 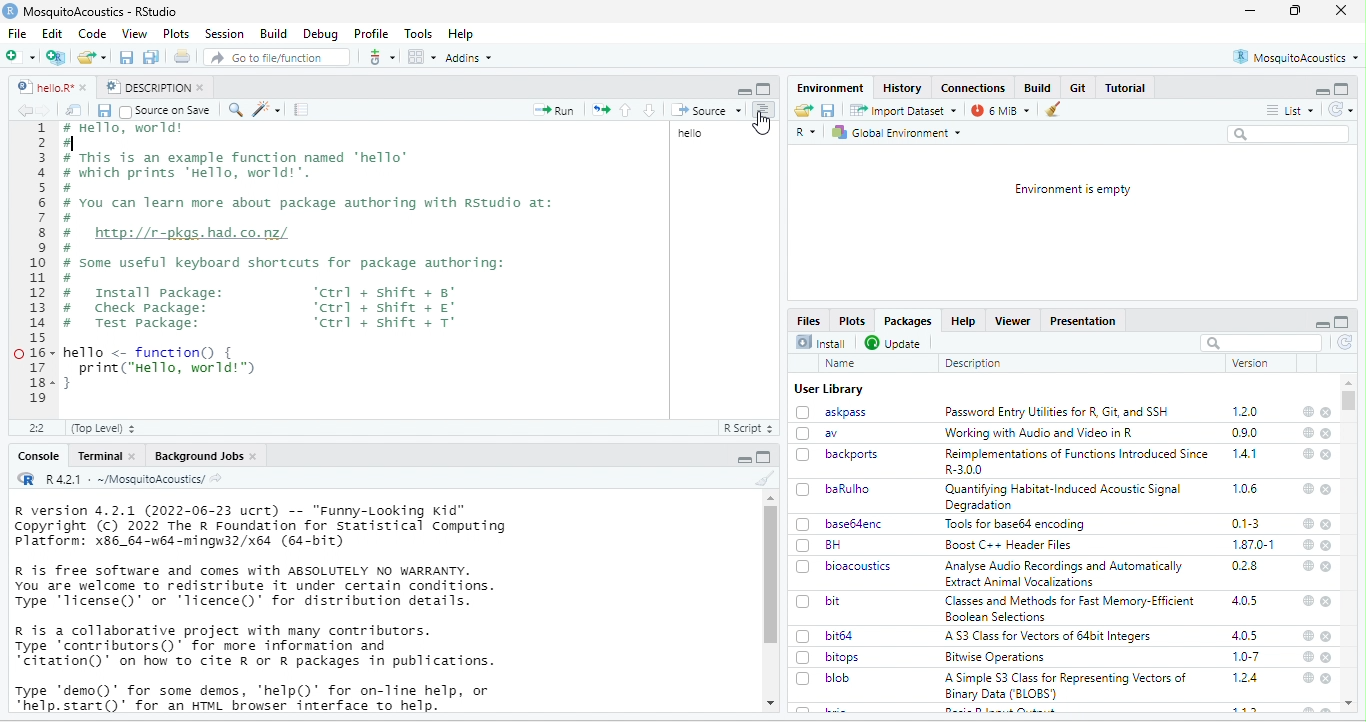 I want to click on Analyse Audio Recordings and Automatically Extract Animal Vocalizations, so click(x=1064, y=575).